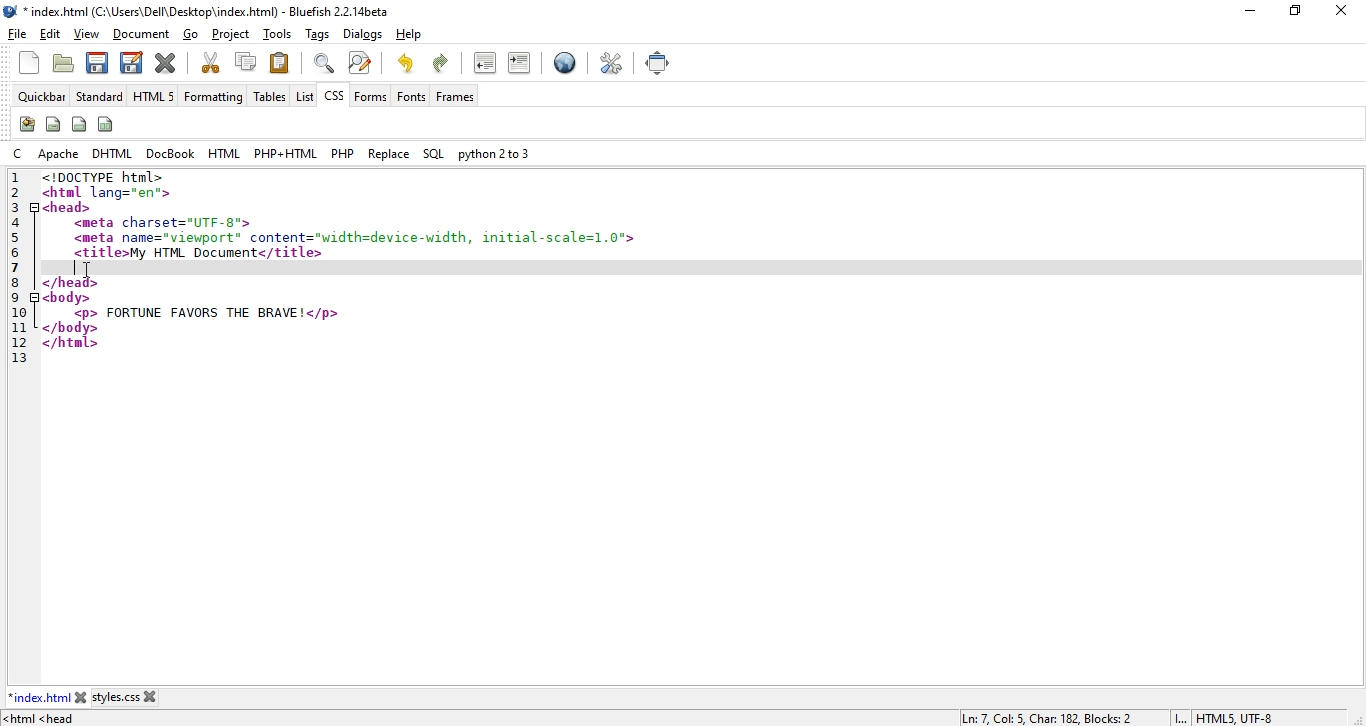 The image size is (1366, 726). Describe the element at coordinates (44, 719) in the screenshot. I see `<html <head` at that location.